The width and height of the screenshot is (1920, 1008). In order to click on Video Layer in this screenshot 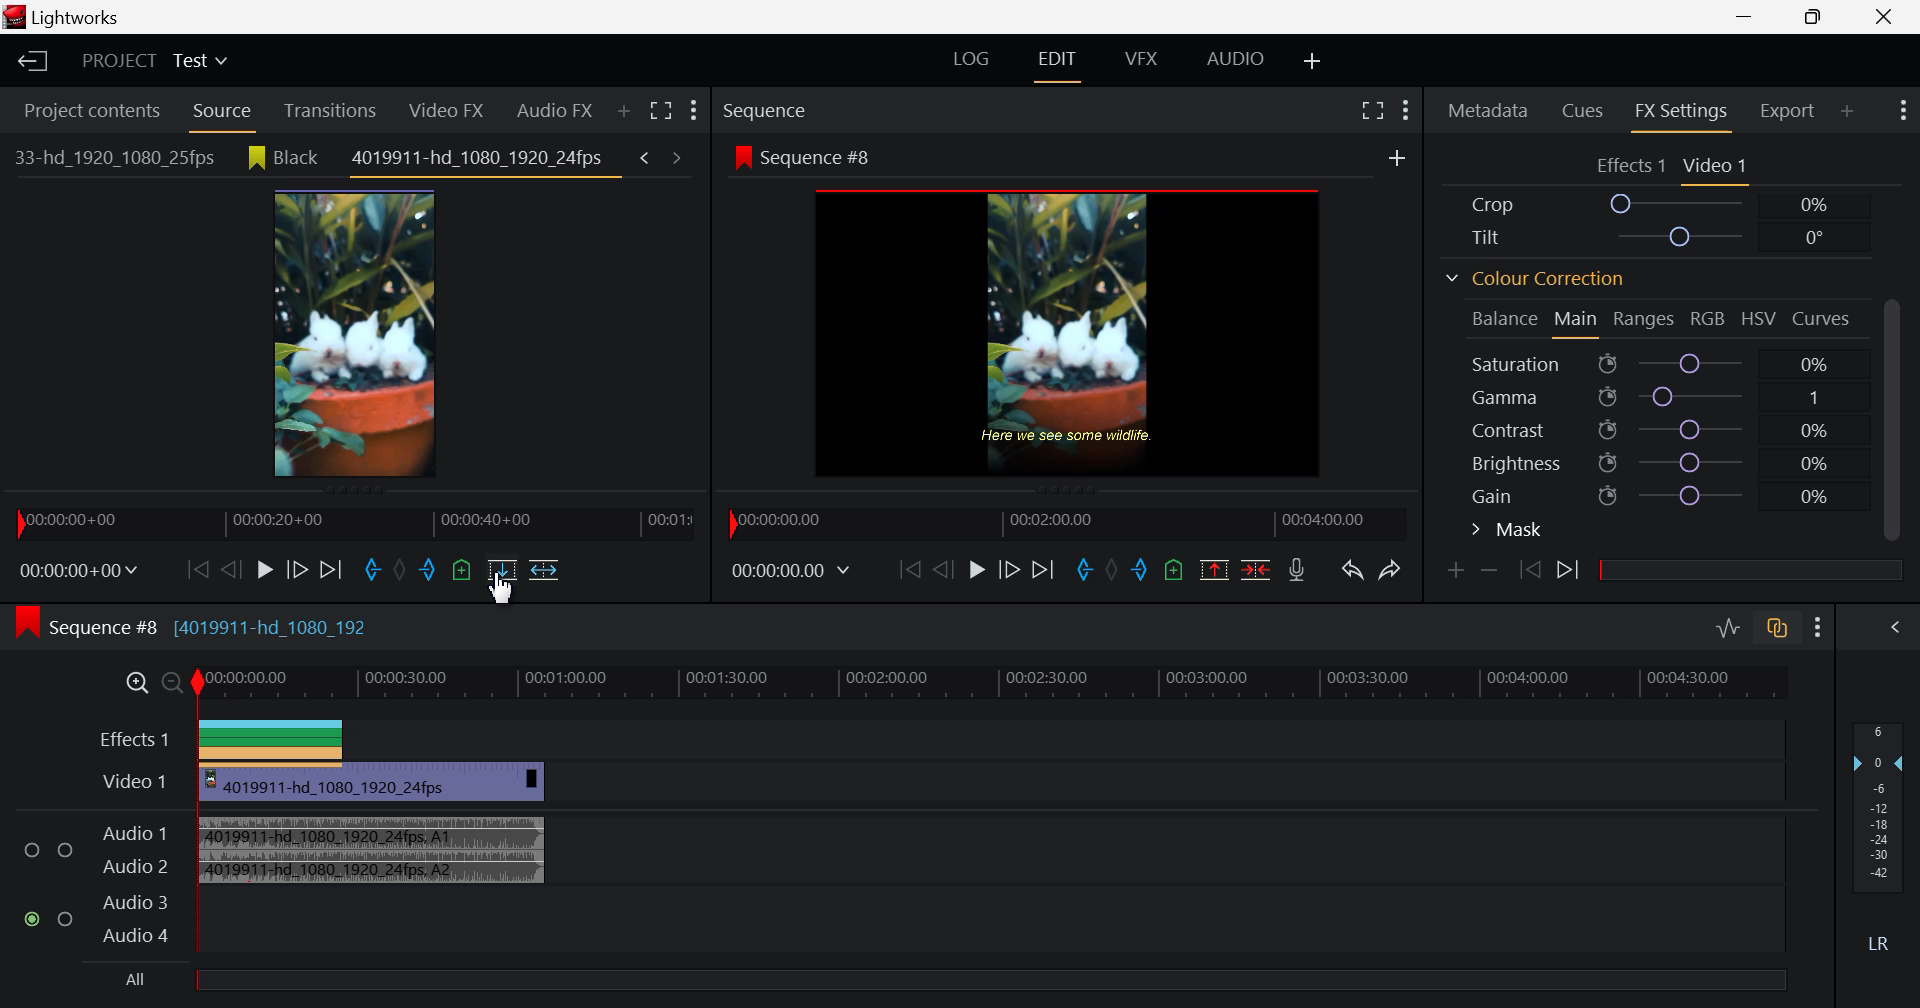, I will do `click(134, 781)`.